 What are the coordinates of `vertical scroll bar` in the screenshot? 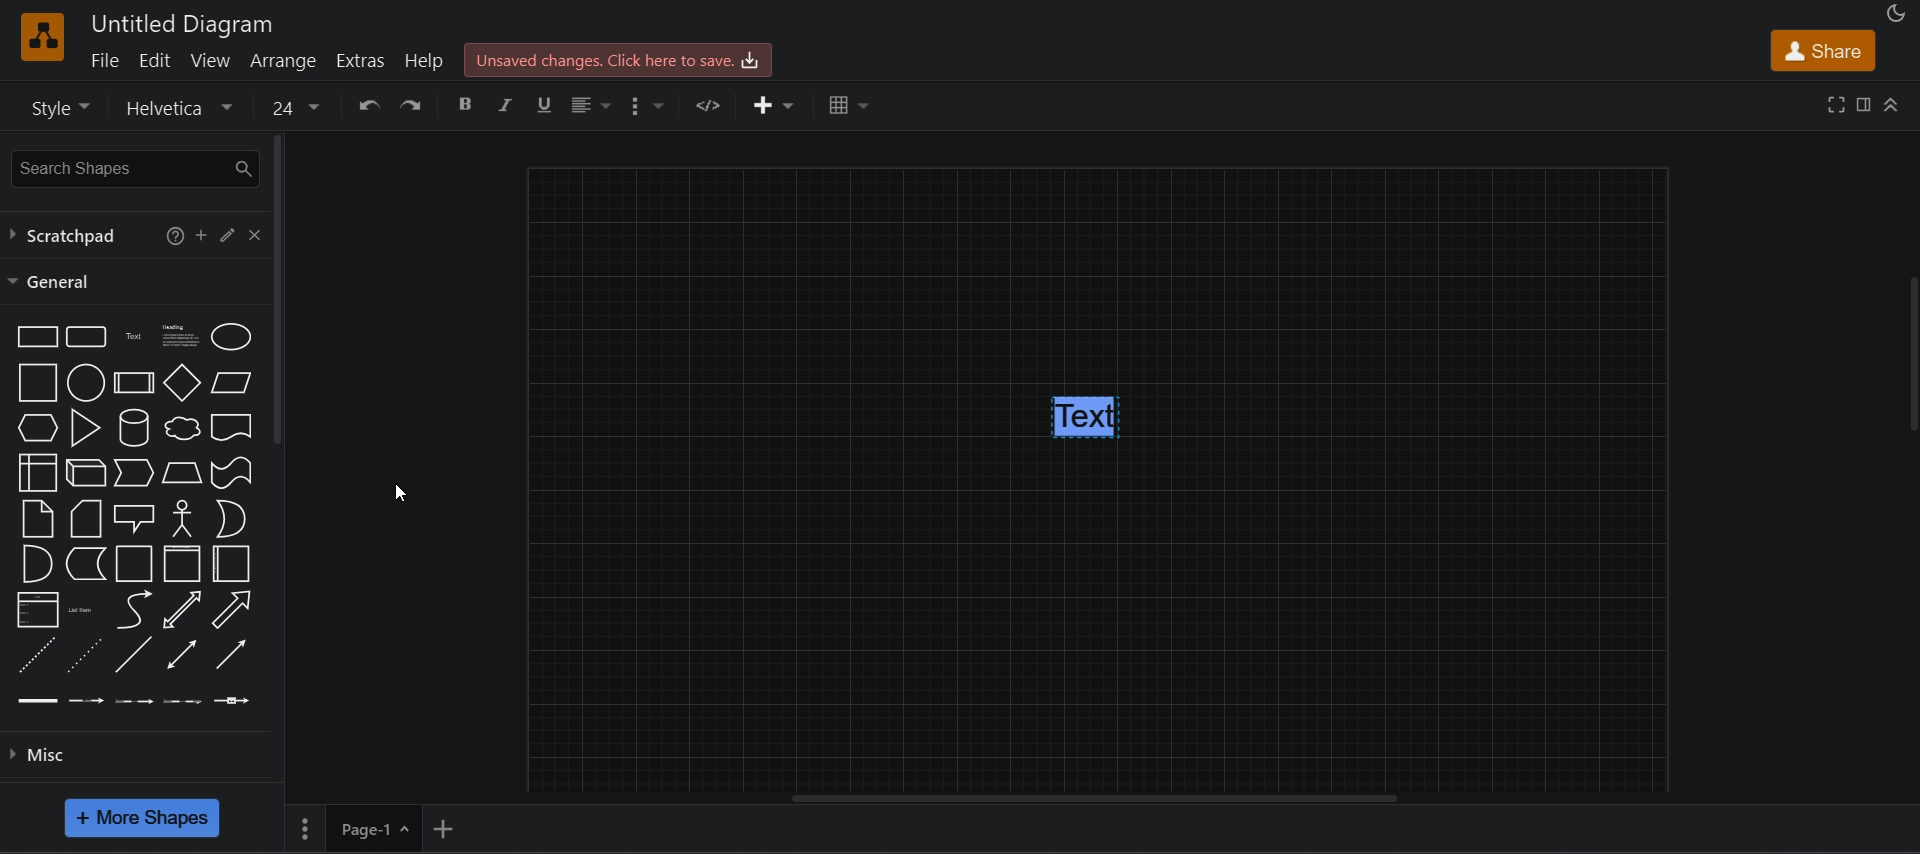 It's located at (278, 290).